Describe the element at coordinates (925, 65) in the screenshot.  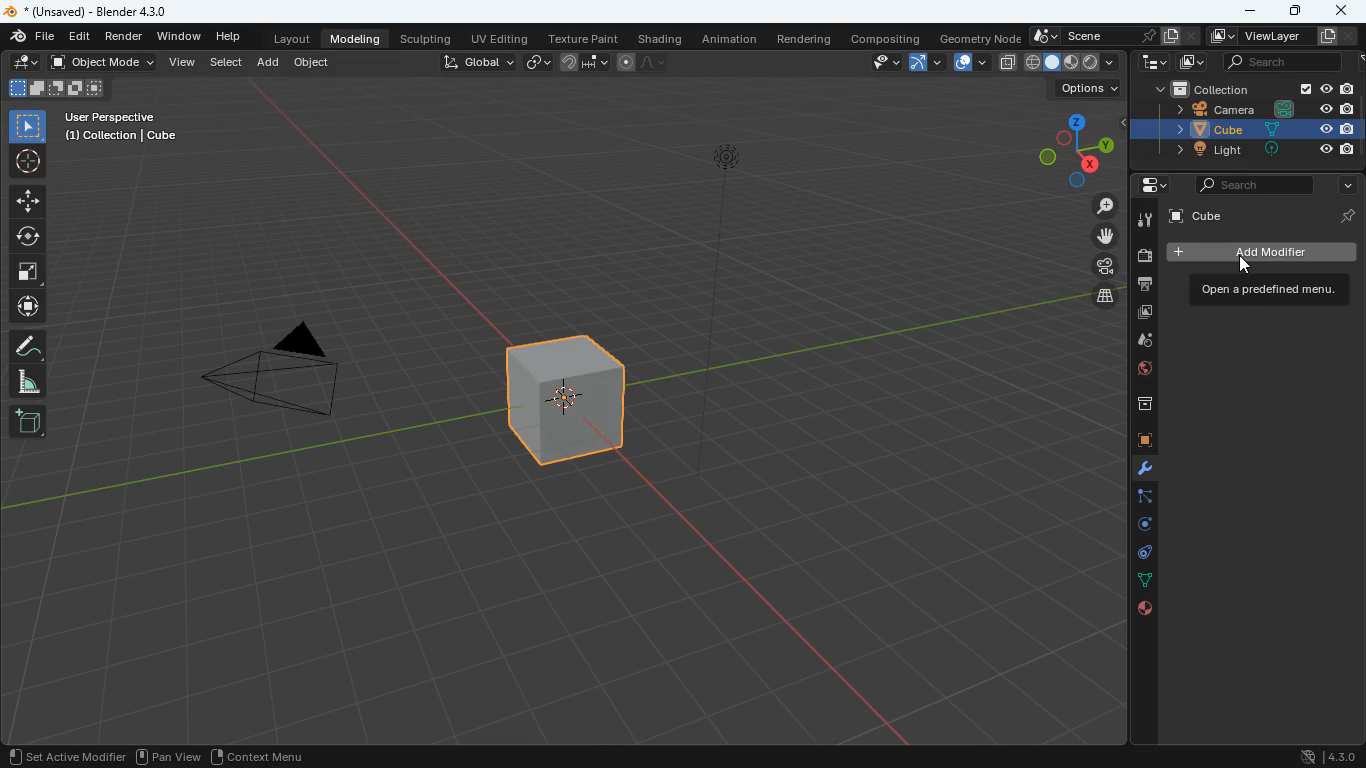
I see `arc` at that location.